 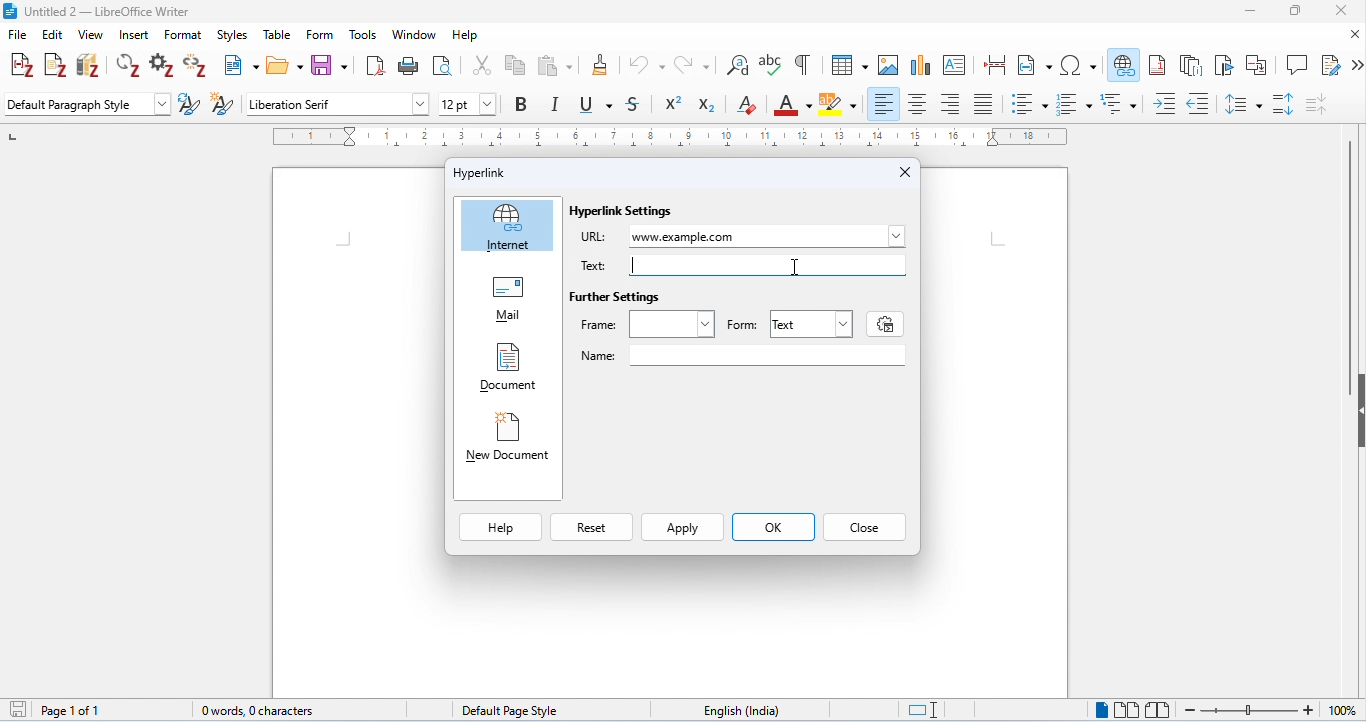 What do you see at coordinates (21, 710) in the screenshot?
I see `save` at bounding box center [21, 710].